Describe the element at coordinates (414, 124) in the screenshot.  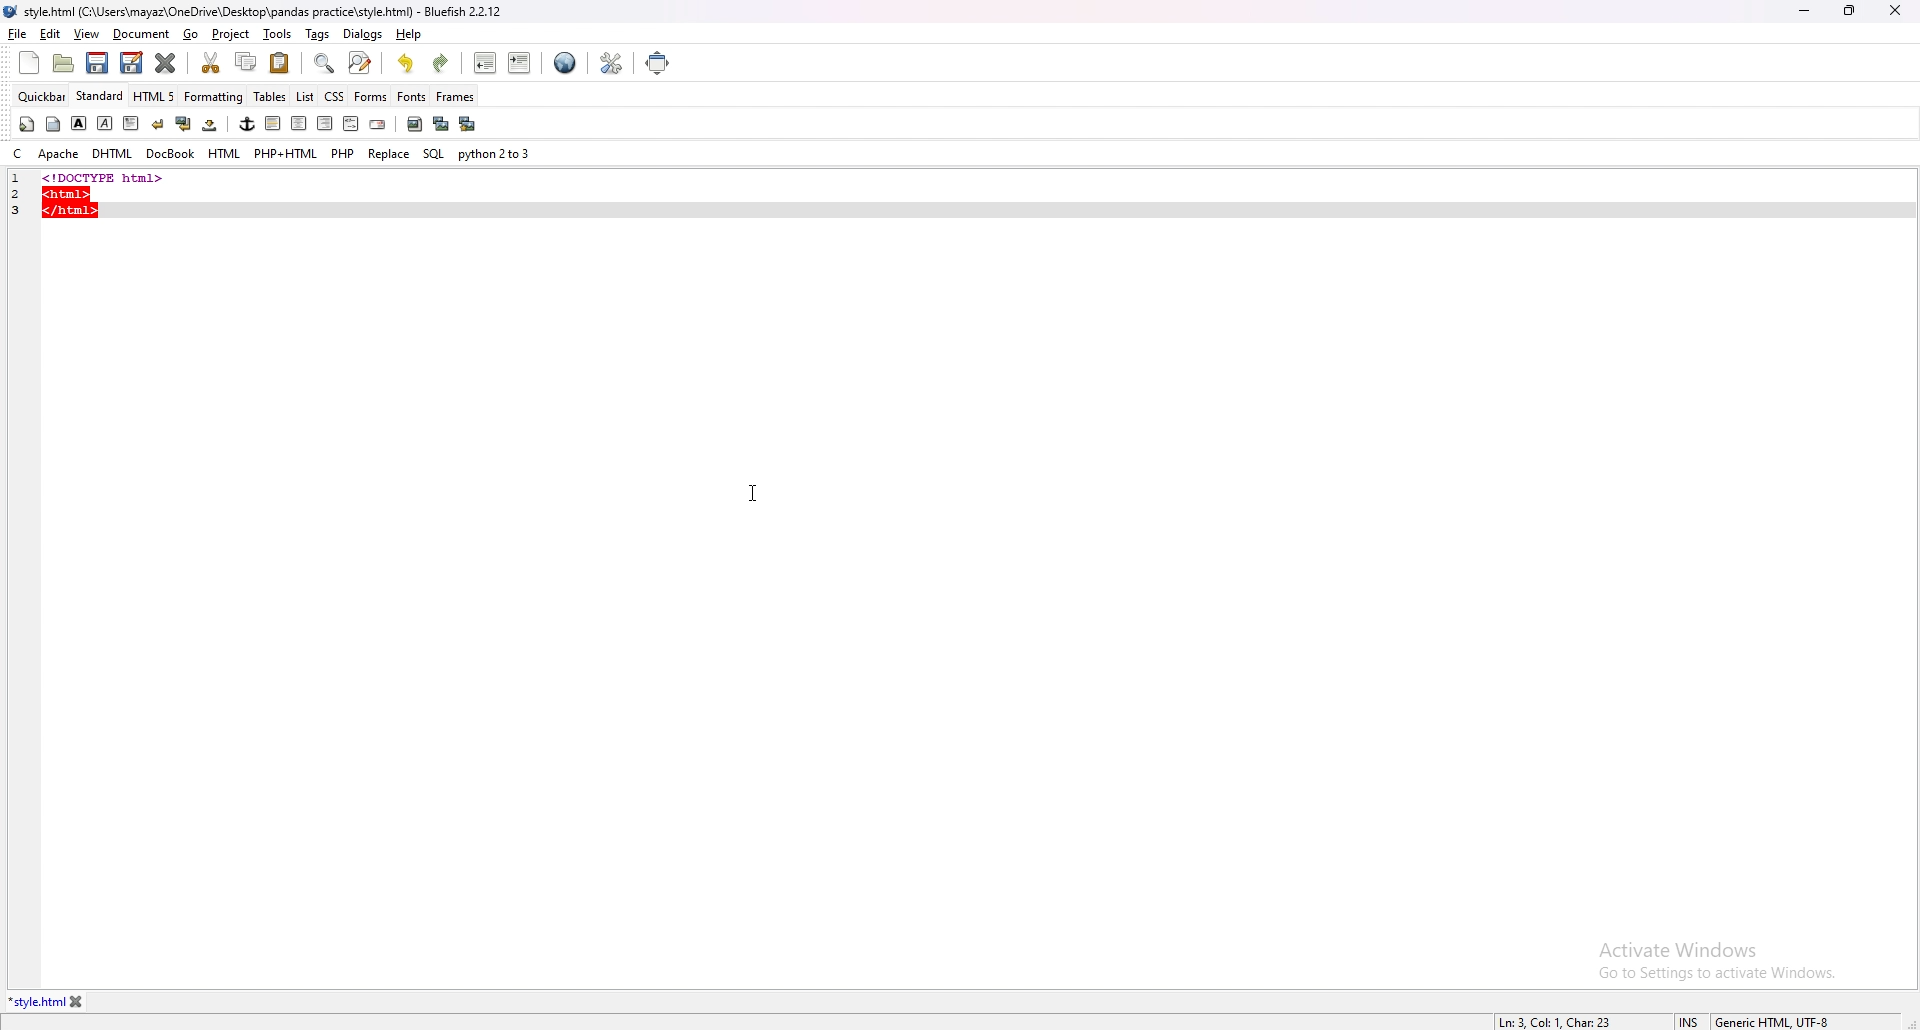
I see `insert image` at that location.